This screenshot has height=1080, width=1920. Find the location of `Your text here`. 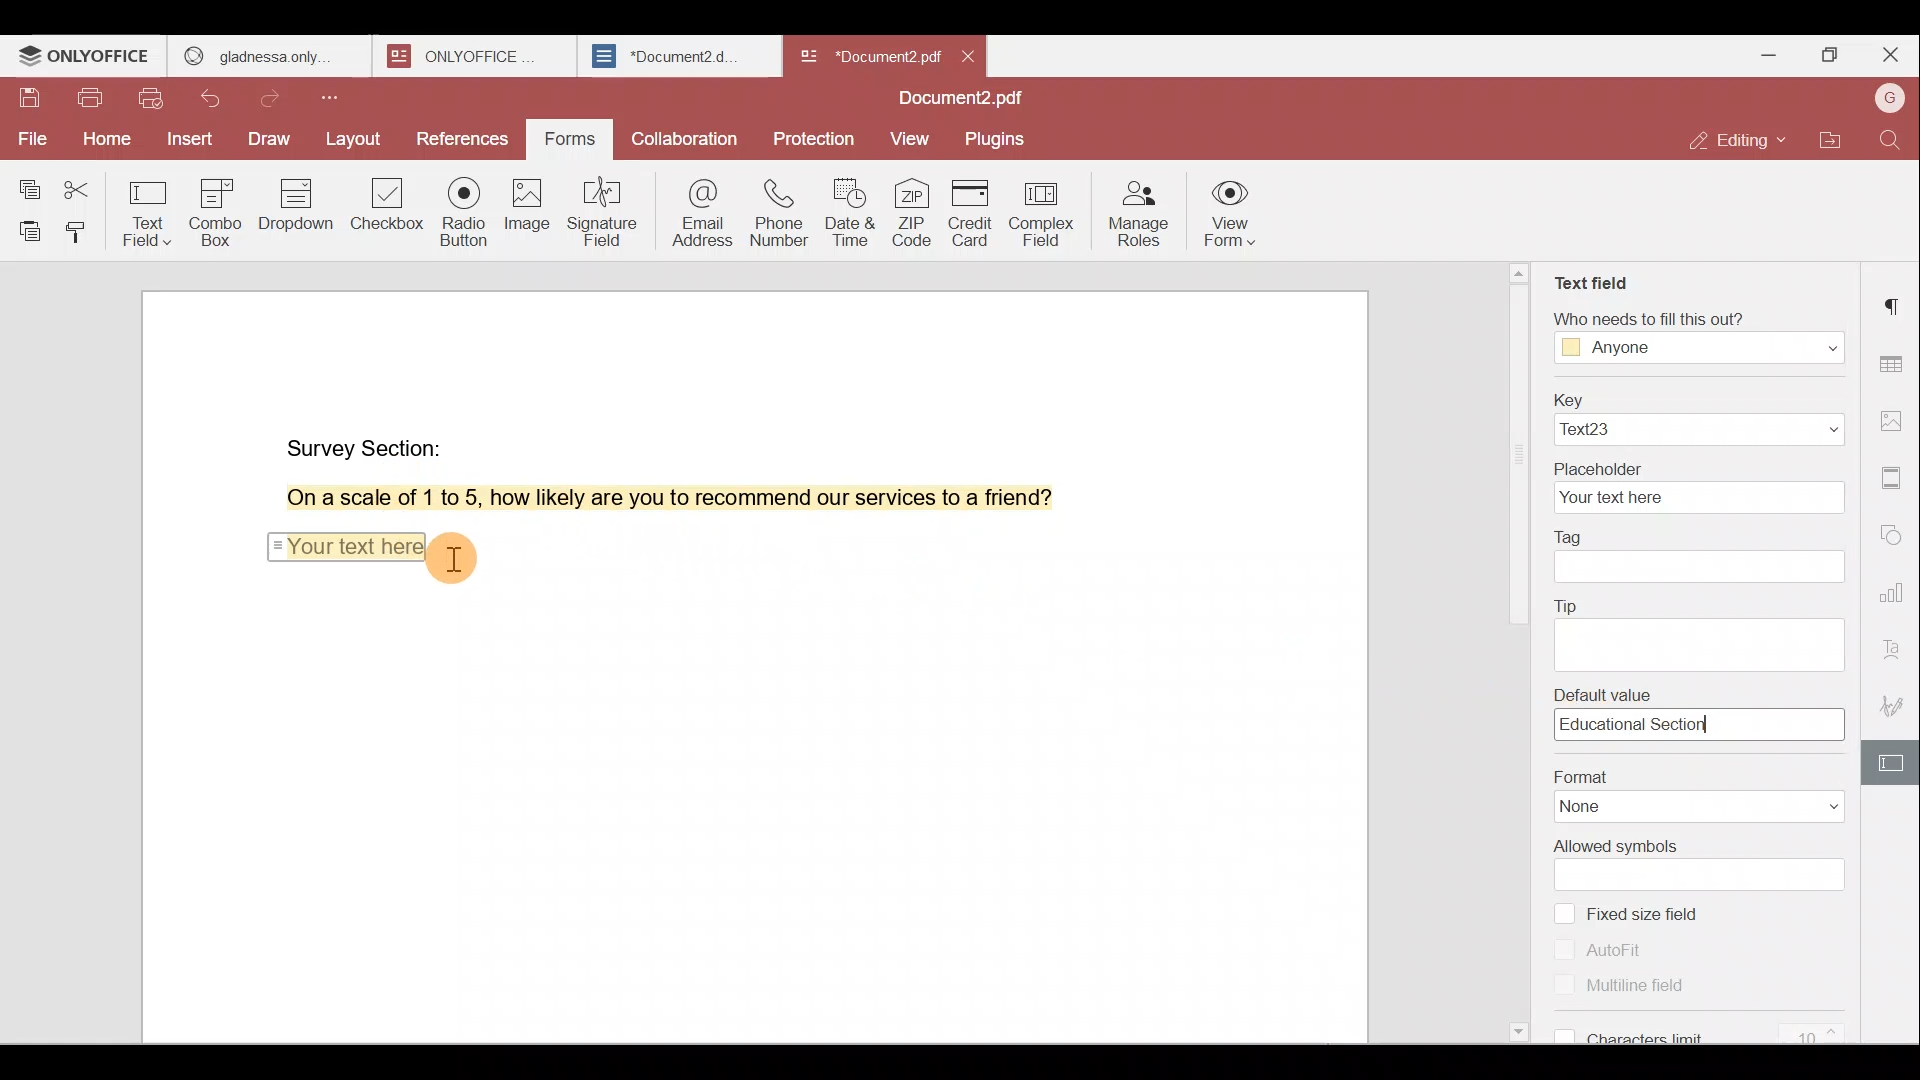

Your text here is located at coordinates (345, 544).